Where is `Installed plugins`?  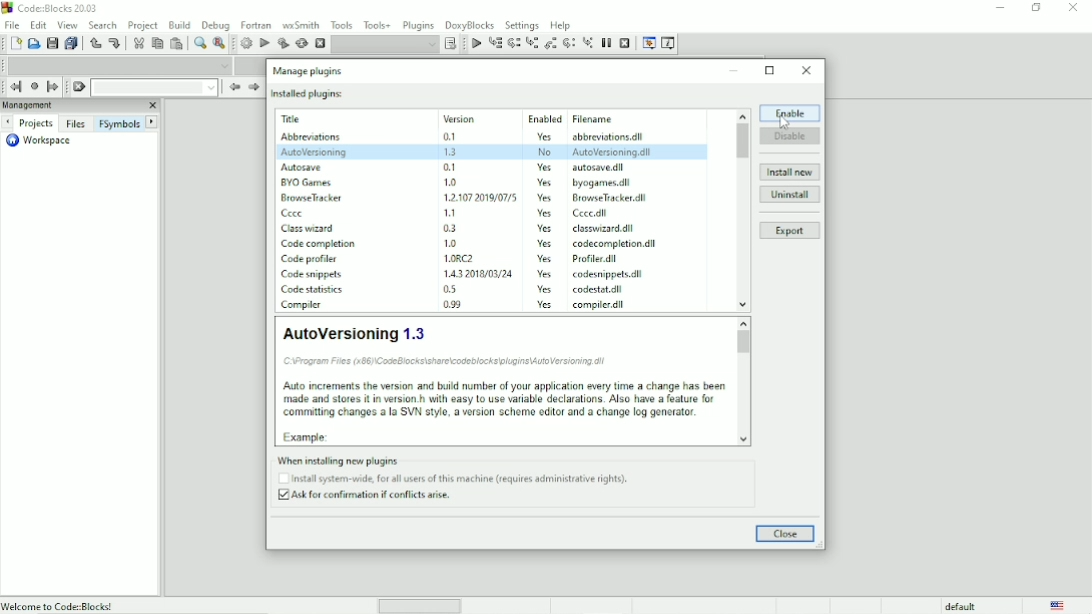 Installed plugins is located at coordinates (309, 94).